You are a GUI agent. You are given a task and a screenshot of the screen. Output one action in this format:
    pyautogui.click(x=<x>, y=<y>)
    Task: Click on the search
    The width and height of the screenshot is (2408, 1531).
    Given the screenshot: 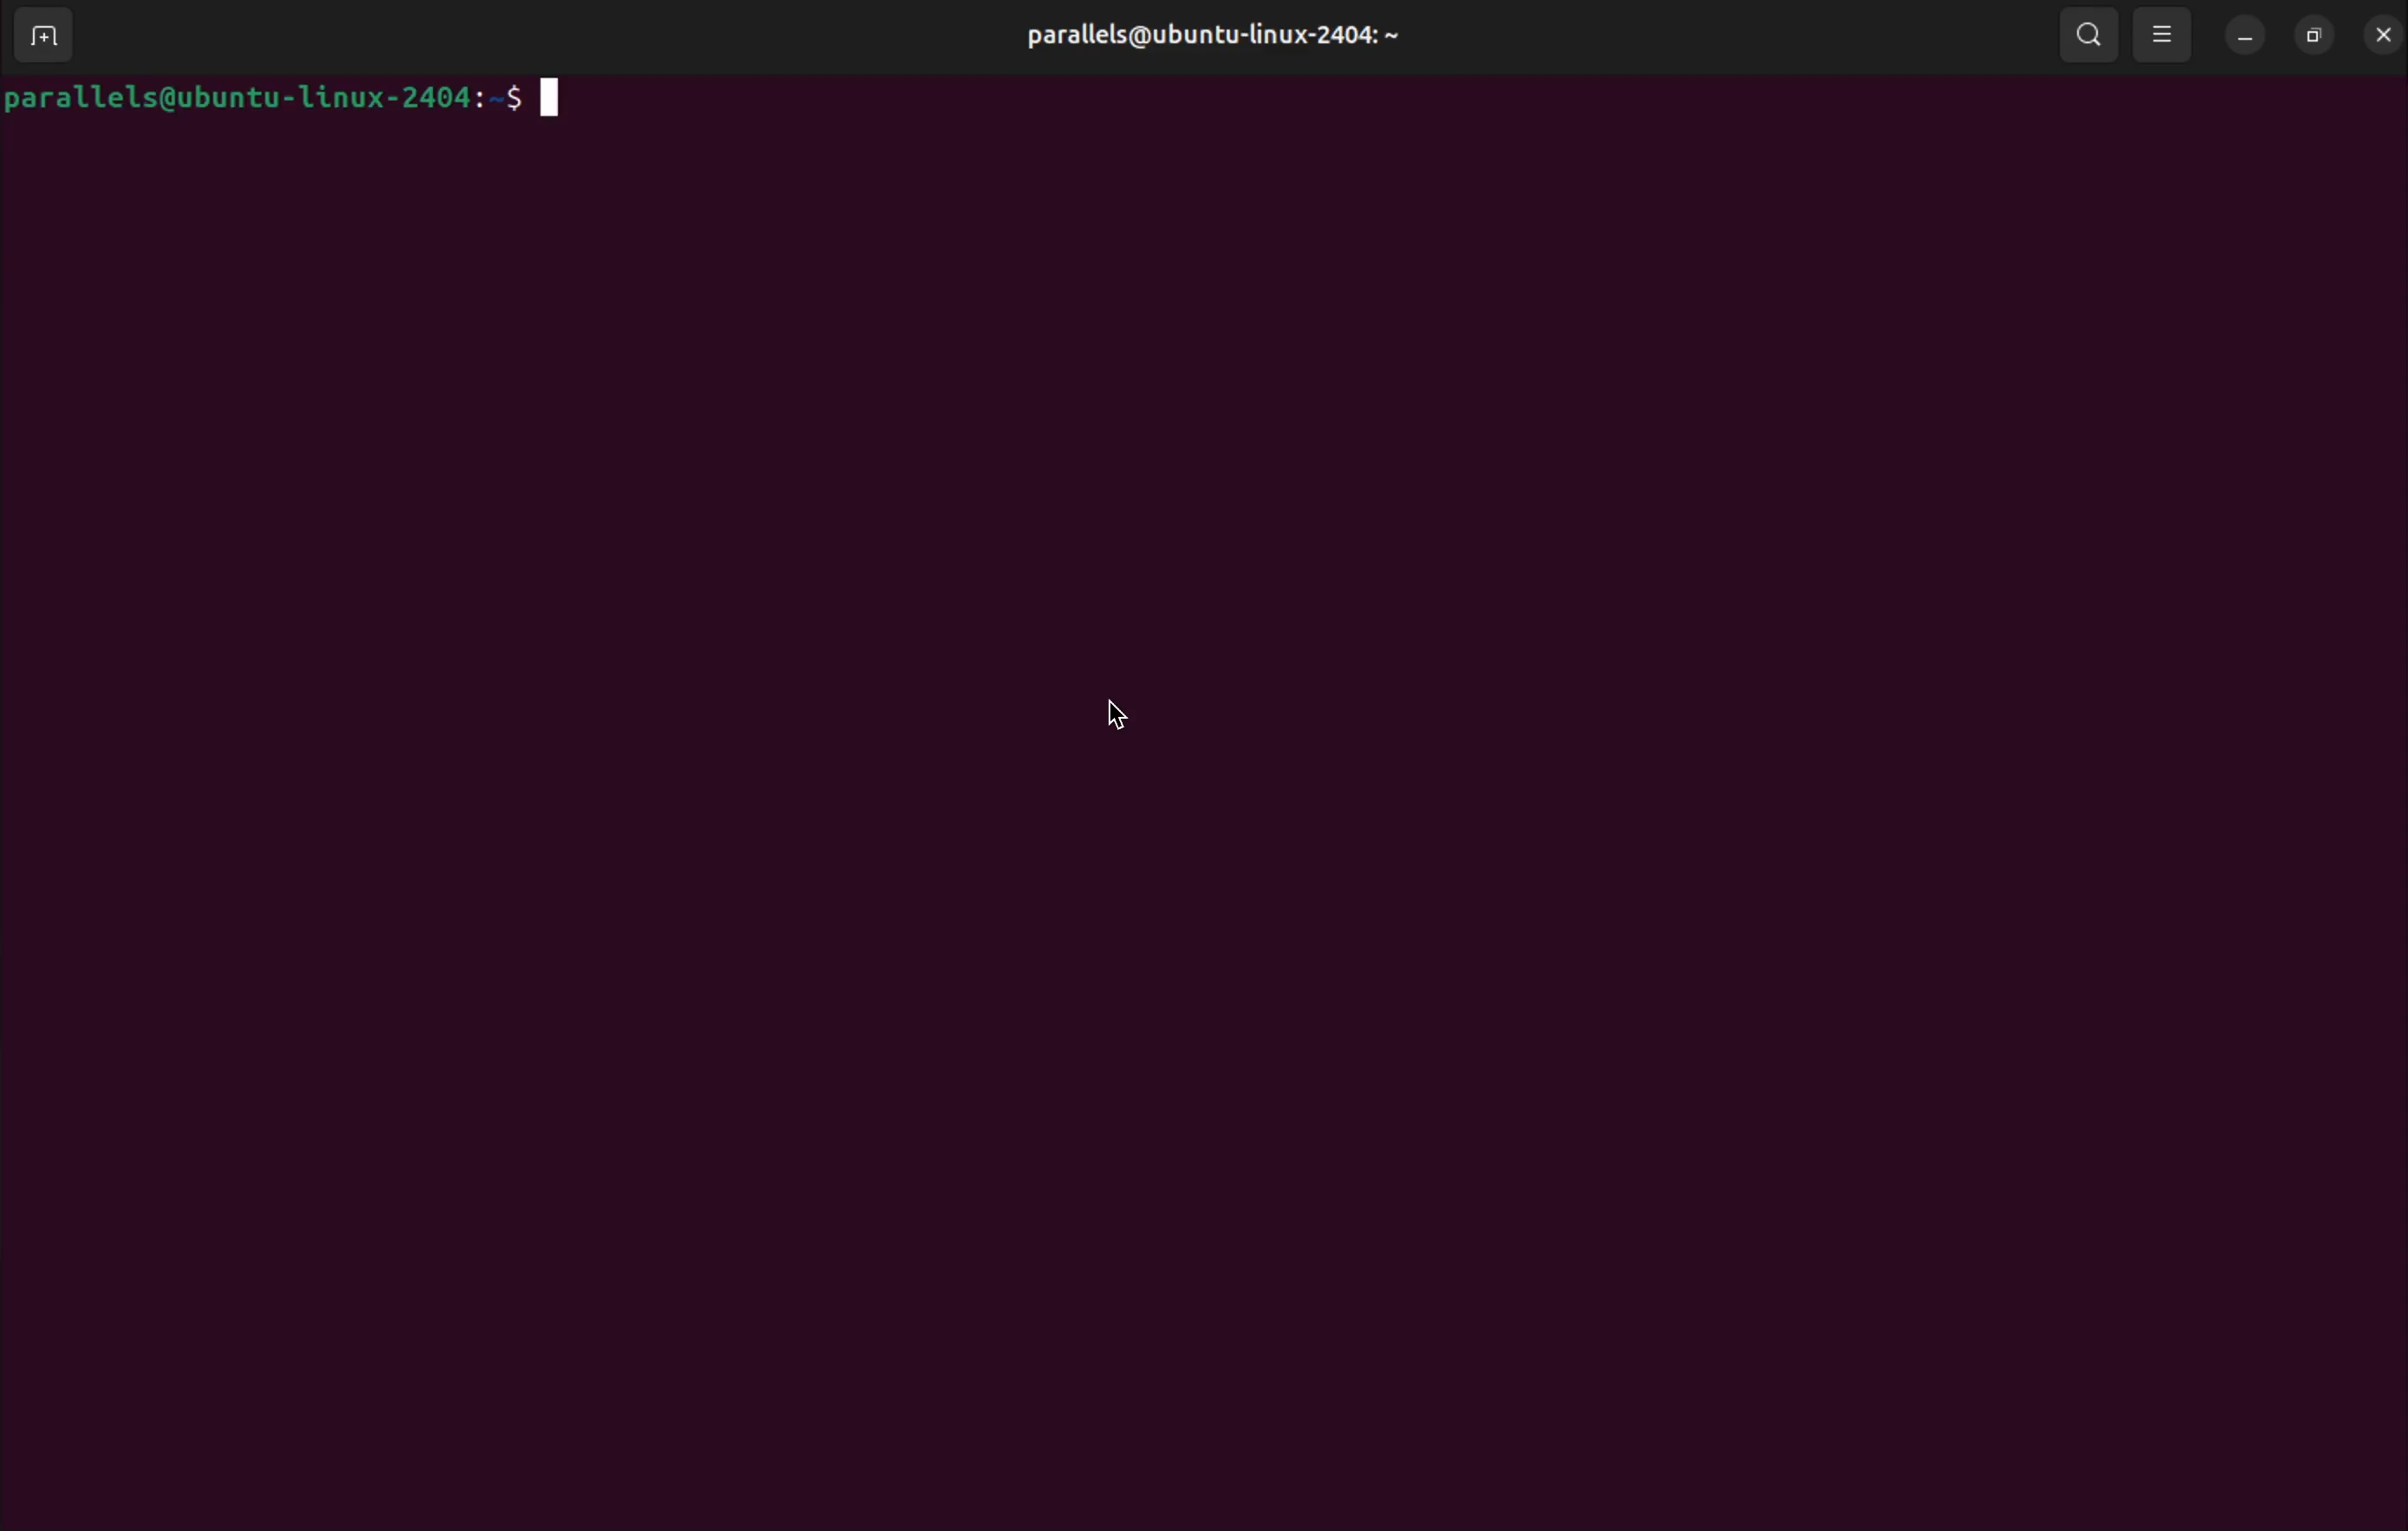 What is the action you would take?
    pyautogui.click(x=2085, y=34)
    